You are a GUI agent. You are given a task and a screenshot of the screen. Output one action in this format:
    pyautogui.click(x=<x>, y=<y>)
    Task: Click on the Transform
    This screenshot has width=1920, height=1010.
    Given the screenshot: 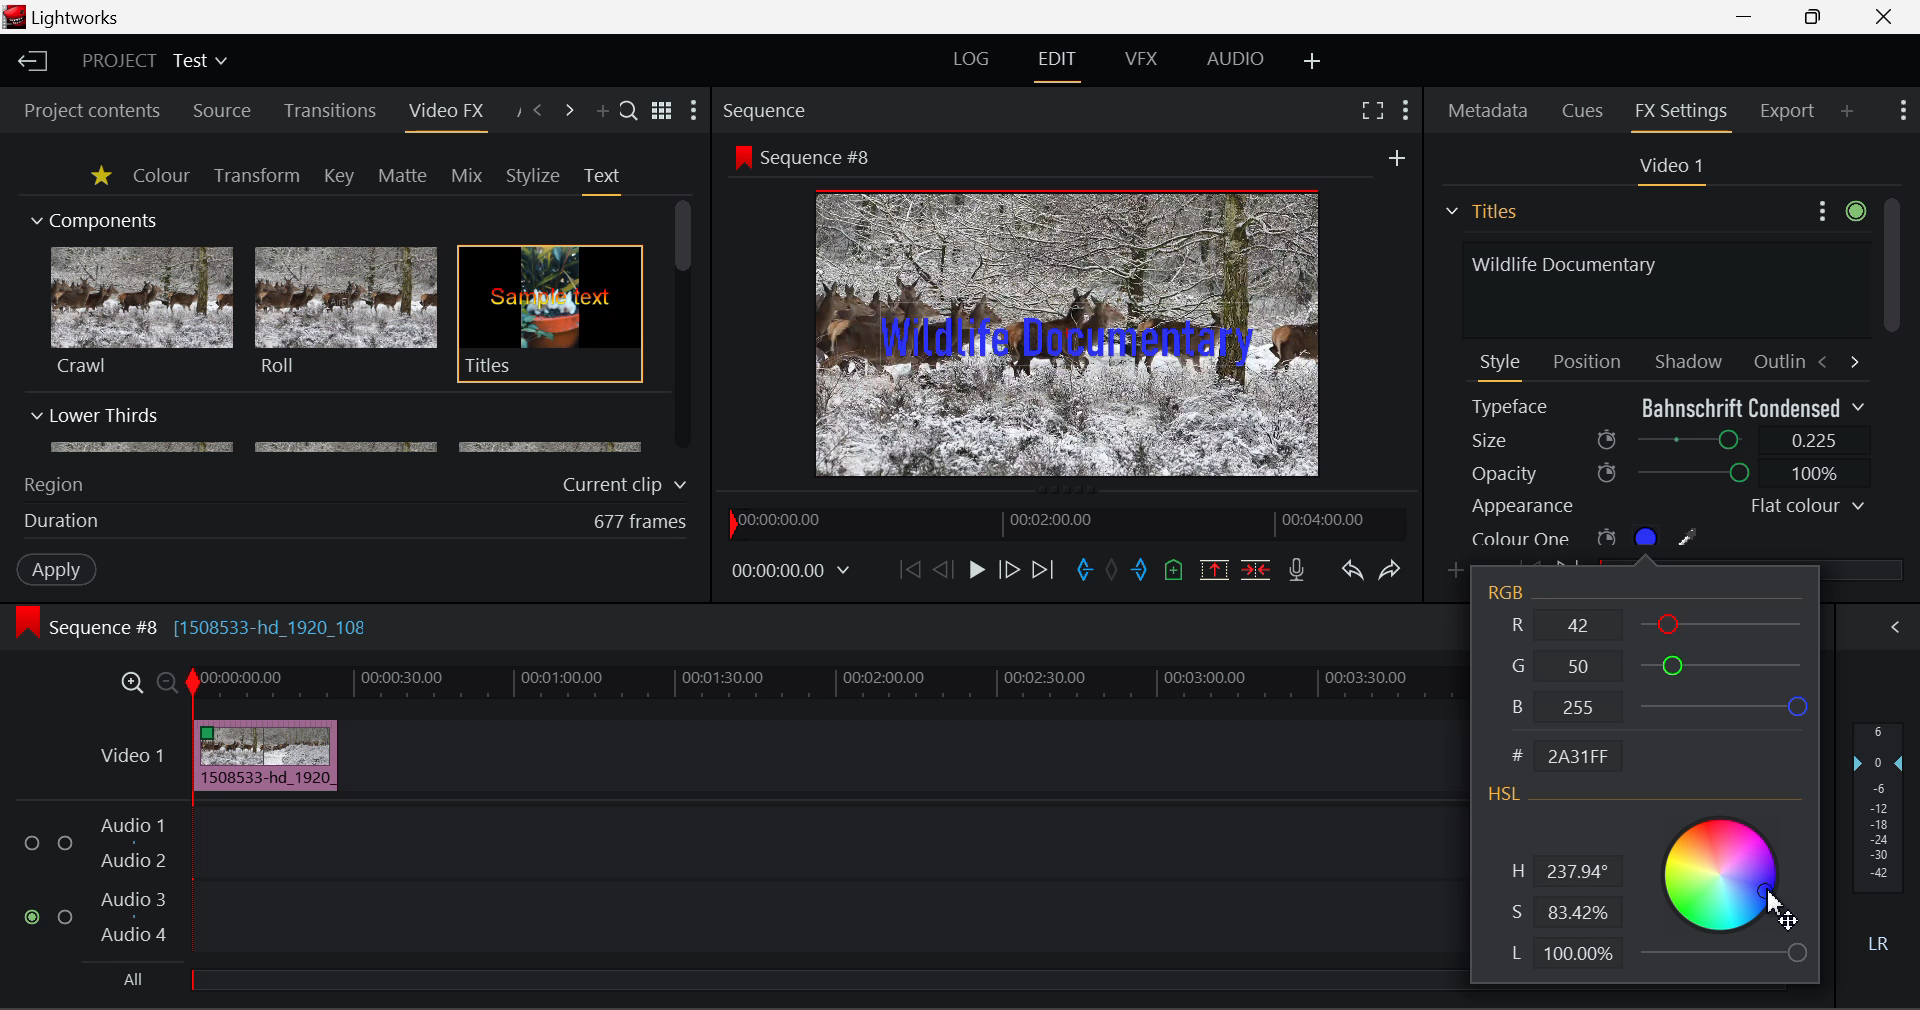 What is the action you would take?
    pyautogui.click(x=259, y=177)
    